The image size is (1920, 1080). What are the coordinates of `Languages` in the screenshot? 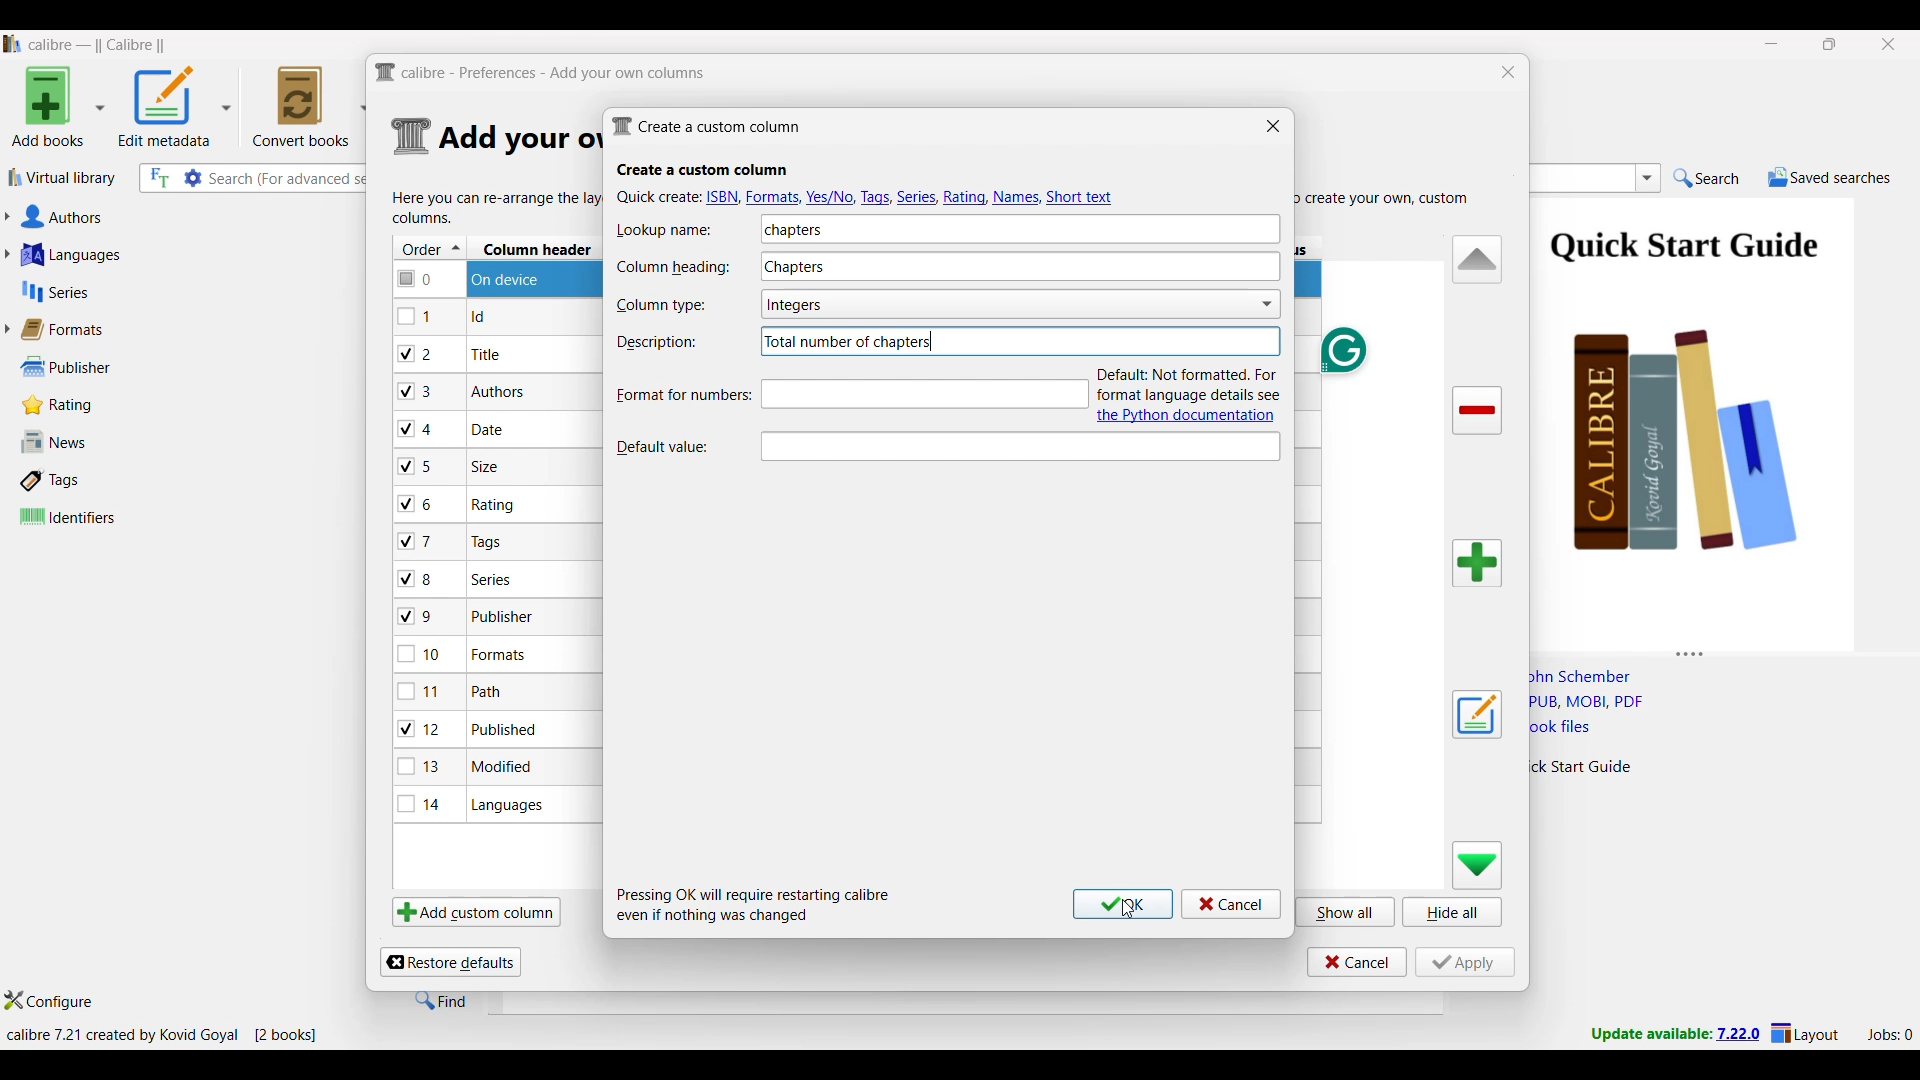 It's located at (152, 254).